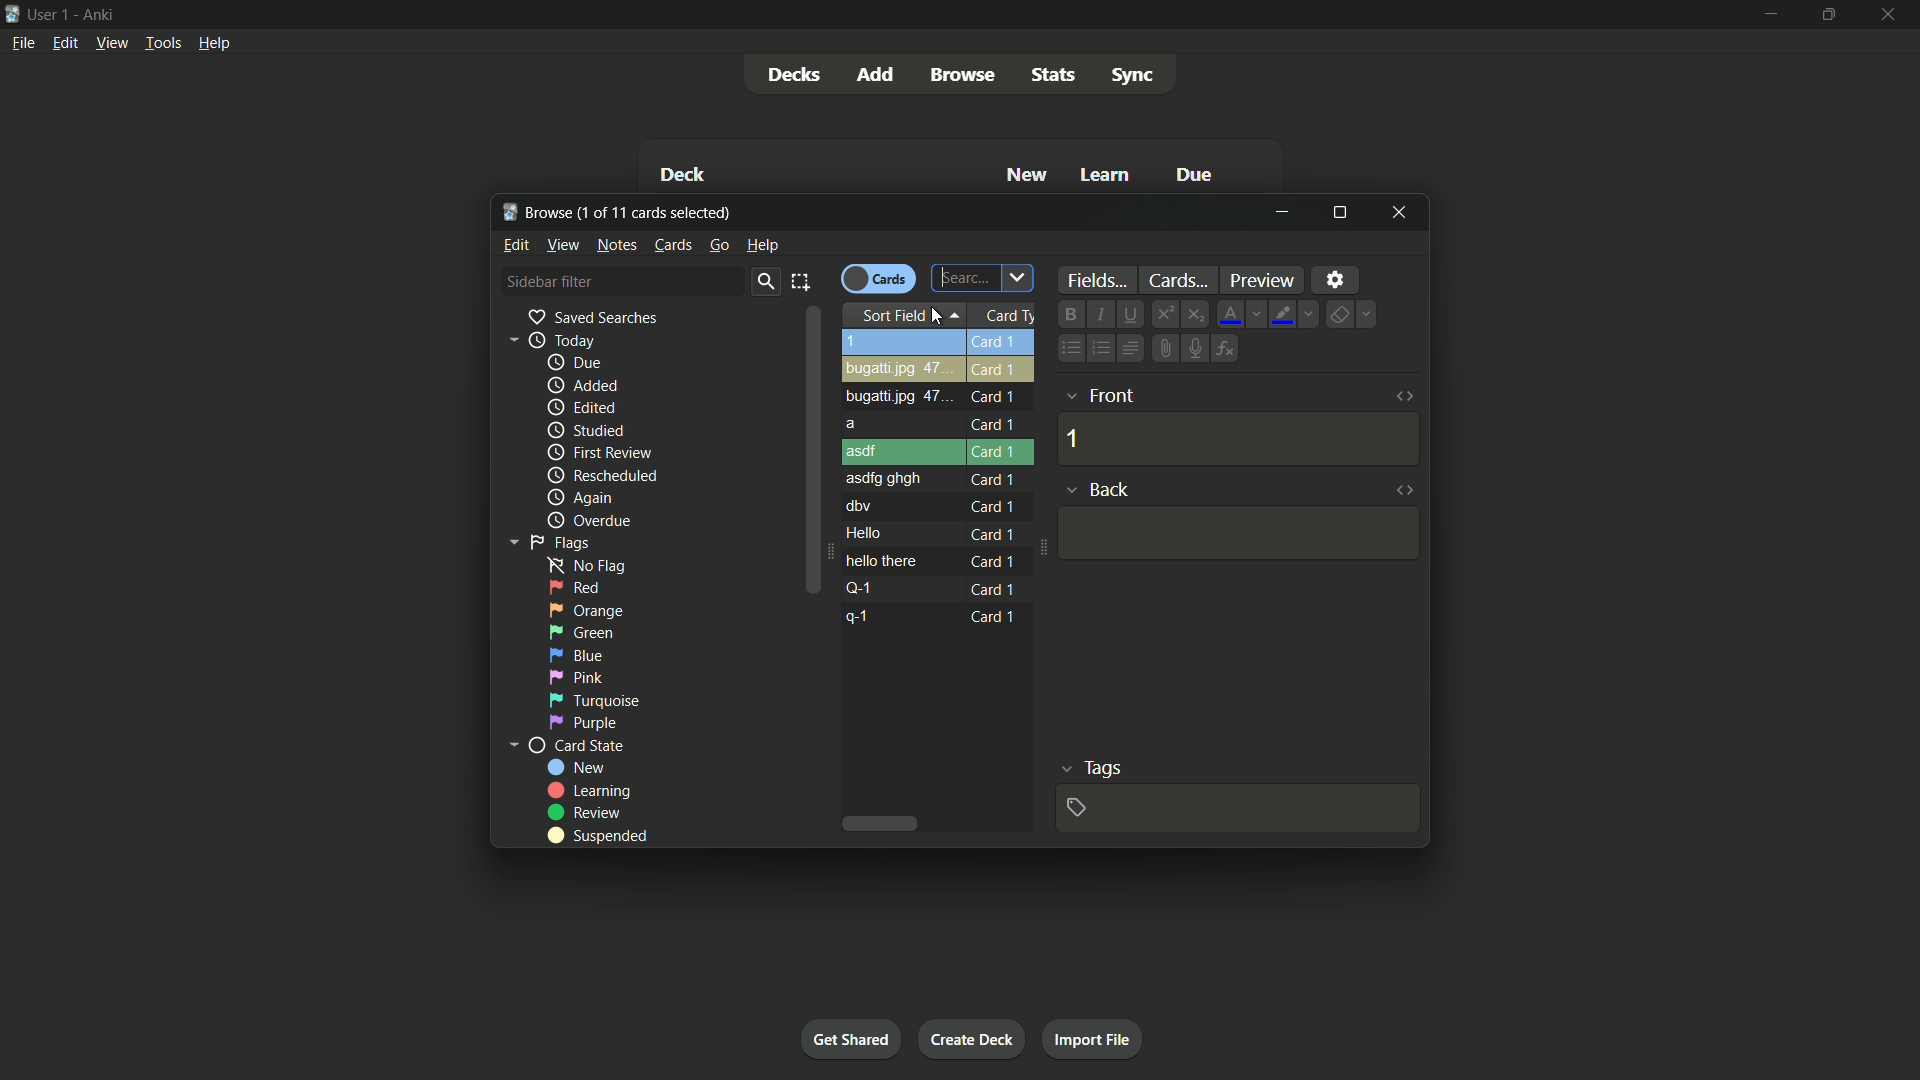 This screenshot has width=1920, height=1080. I want to click on stats, so click(1053, 74).